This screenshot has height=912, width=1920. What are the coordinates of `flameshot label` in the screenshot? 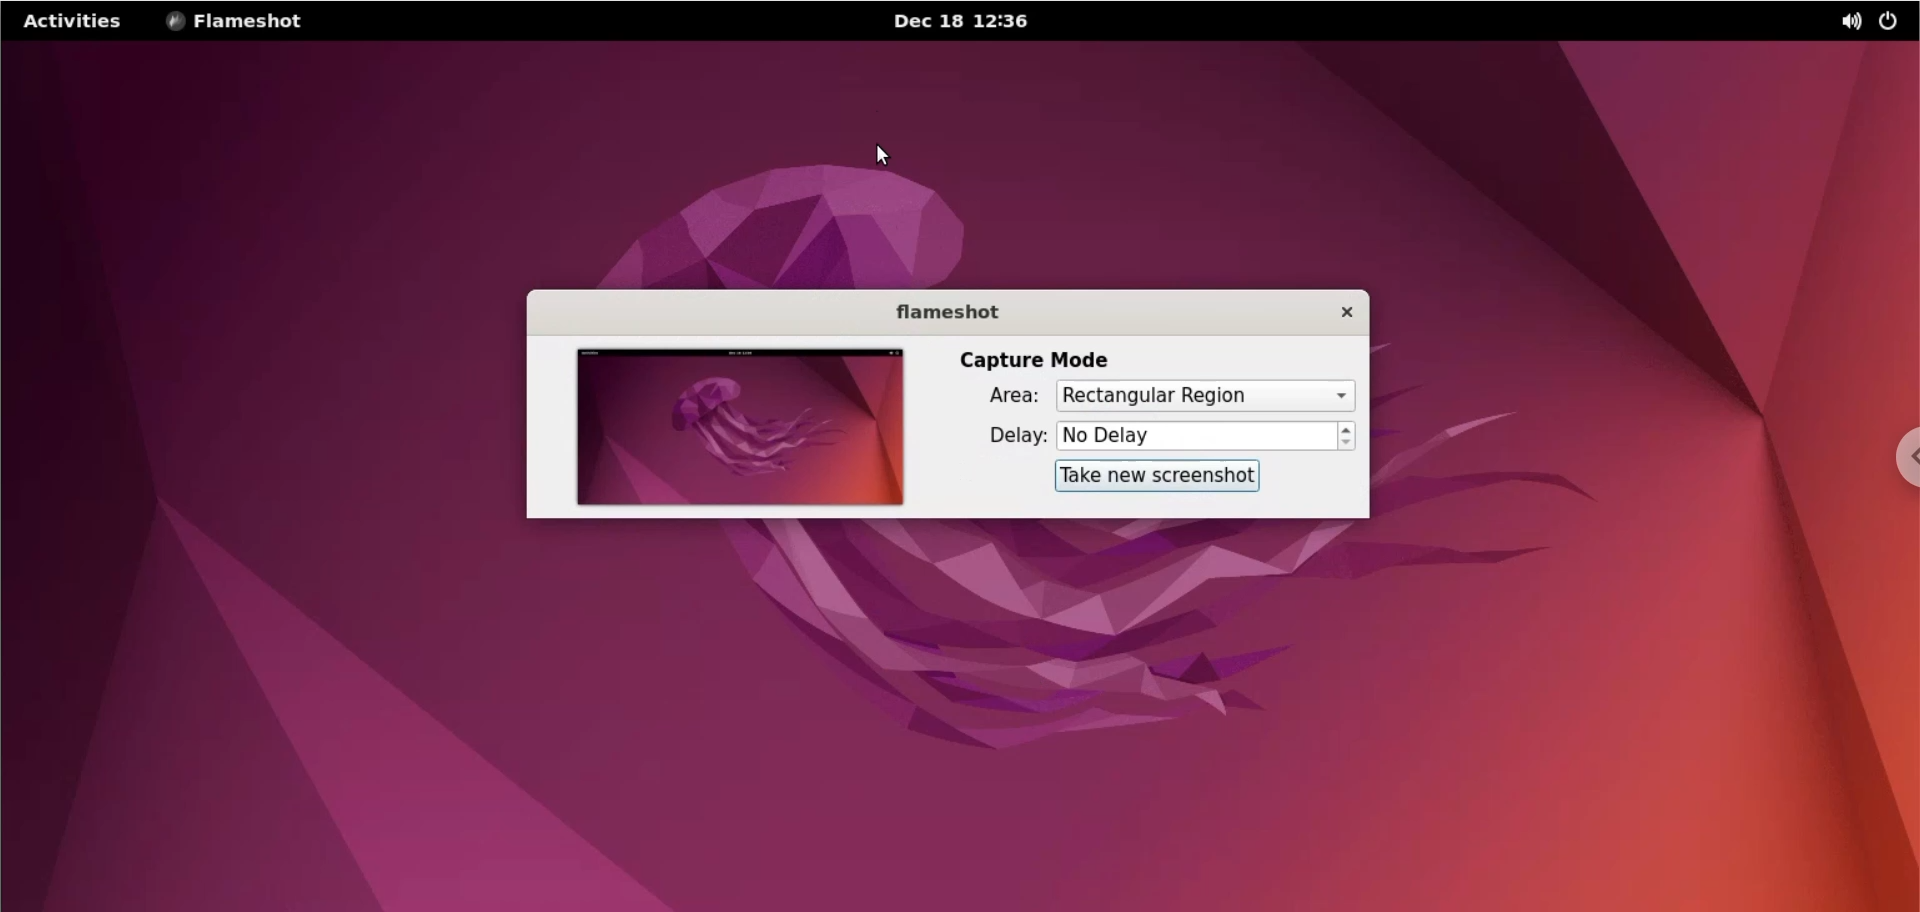 It's located at (951, 312).